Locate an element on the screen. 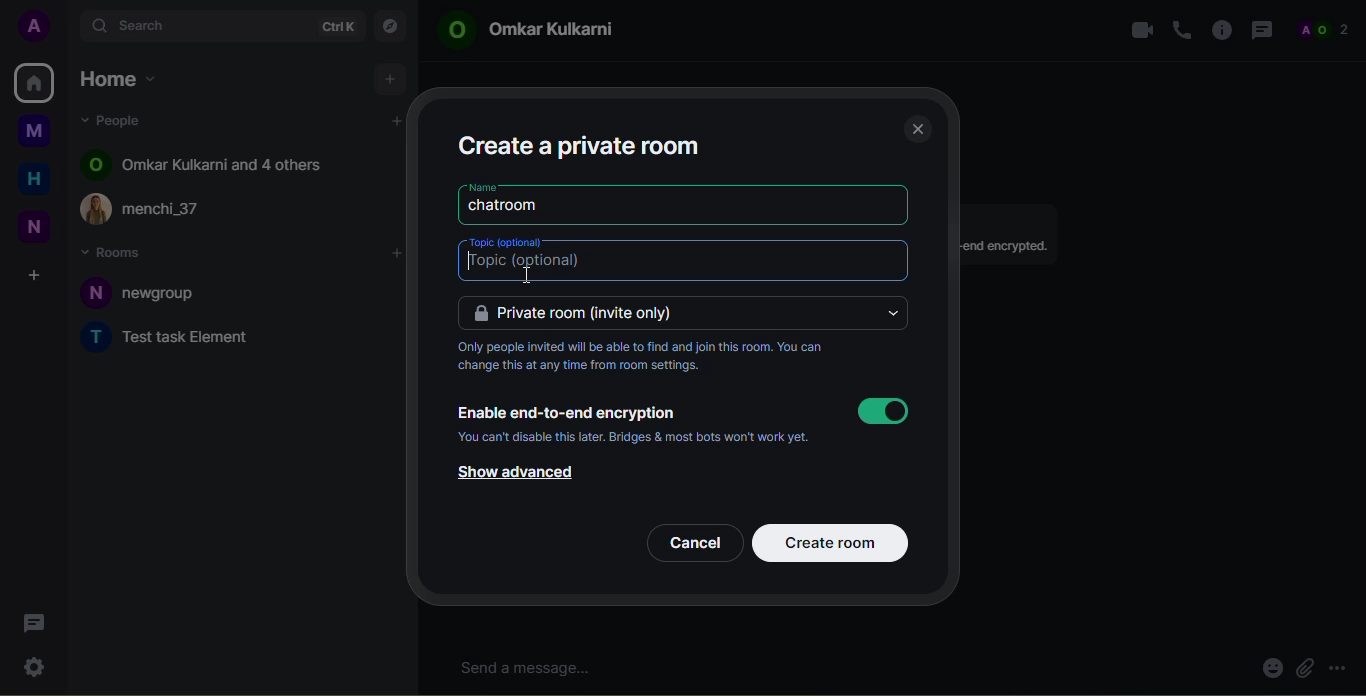 The height and width of the screenshot is (696, 1366). T Test task Element is located at coordinates (175, 337).